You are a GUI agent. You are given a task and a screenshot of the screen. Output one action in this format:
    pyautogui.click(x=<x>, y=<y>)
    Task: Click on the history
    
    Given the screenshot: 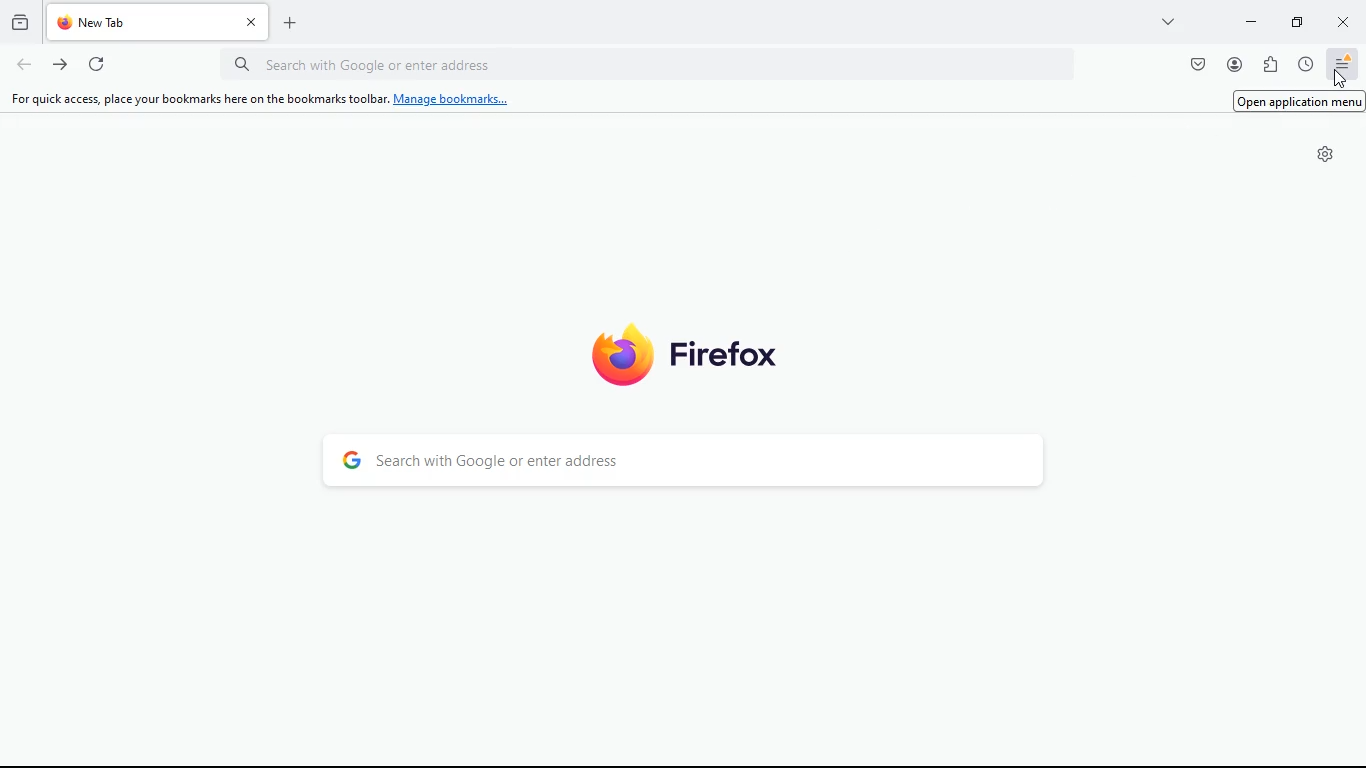 What is the action you would take?
    pyautogui.click(x=20, y=23)
    